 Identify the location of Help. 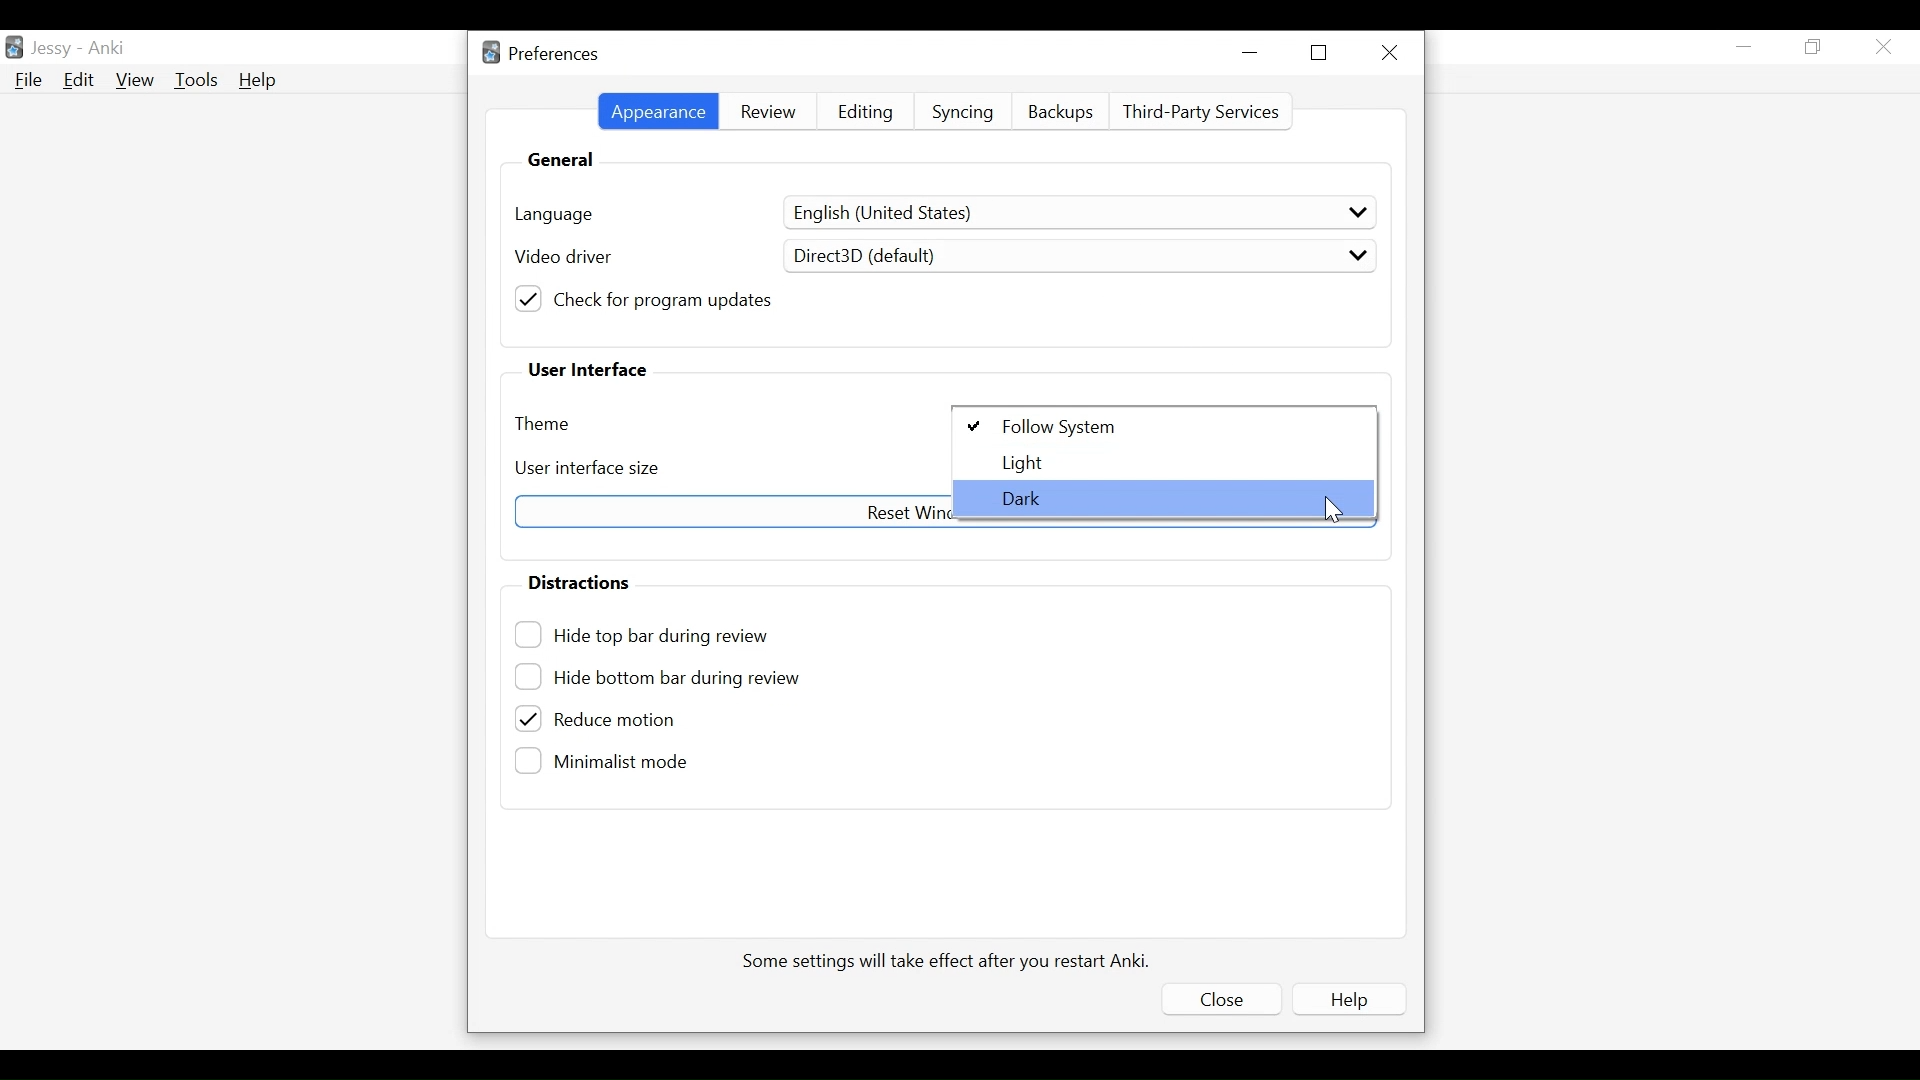
(1347, 999).